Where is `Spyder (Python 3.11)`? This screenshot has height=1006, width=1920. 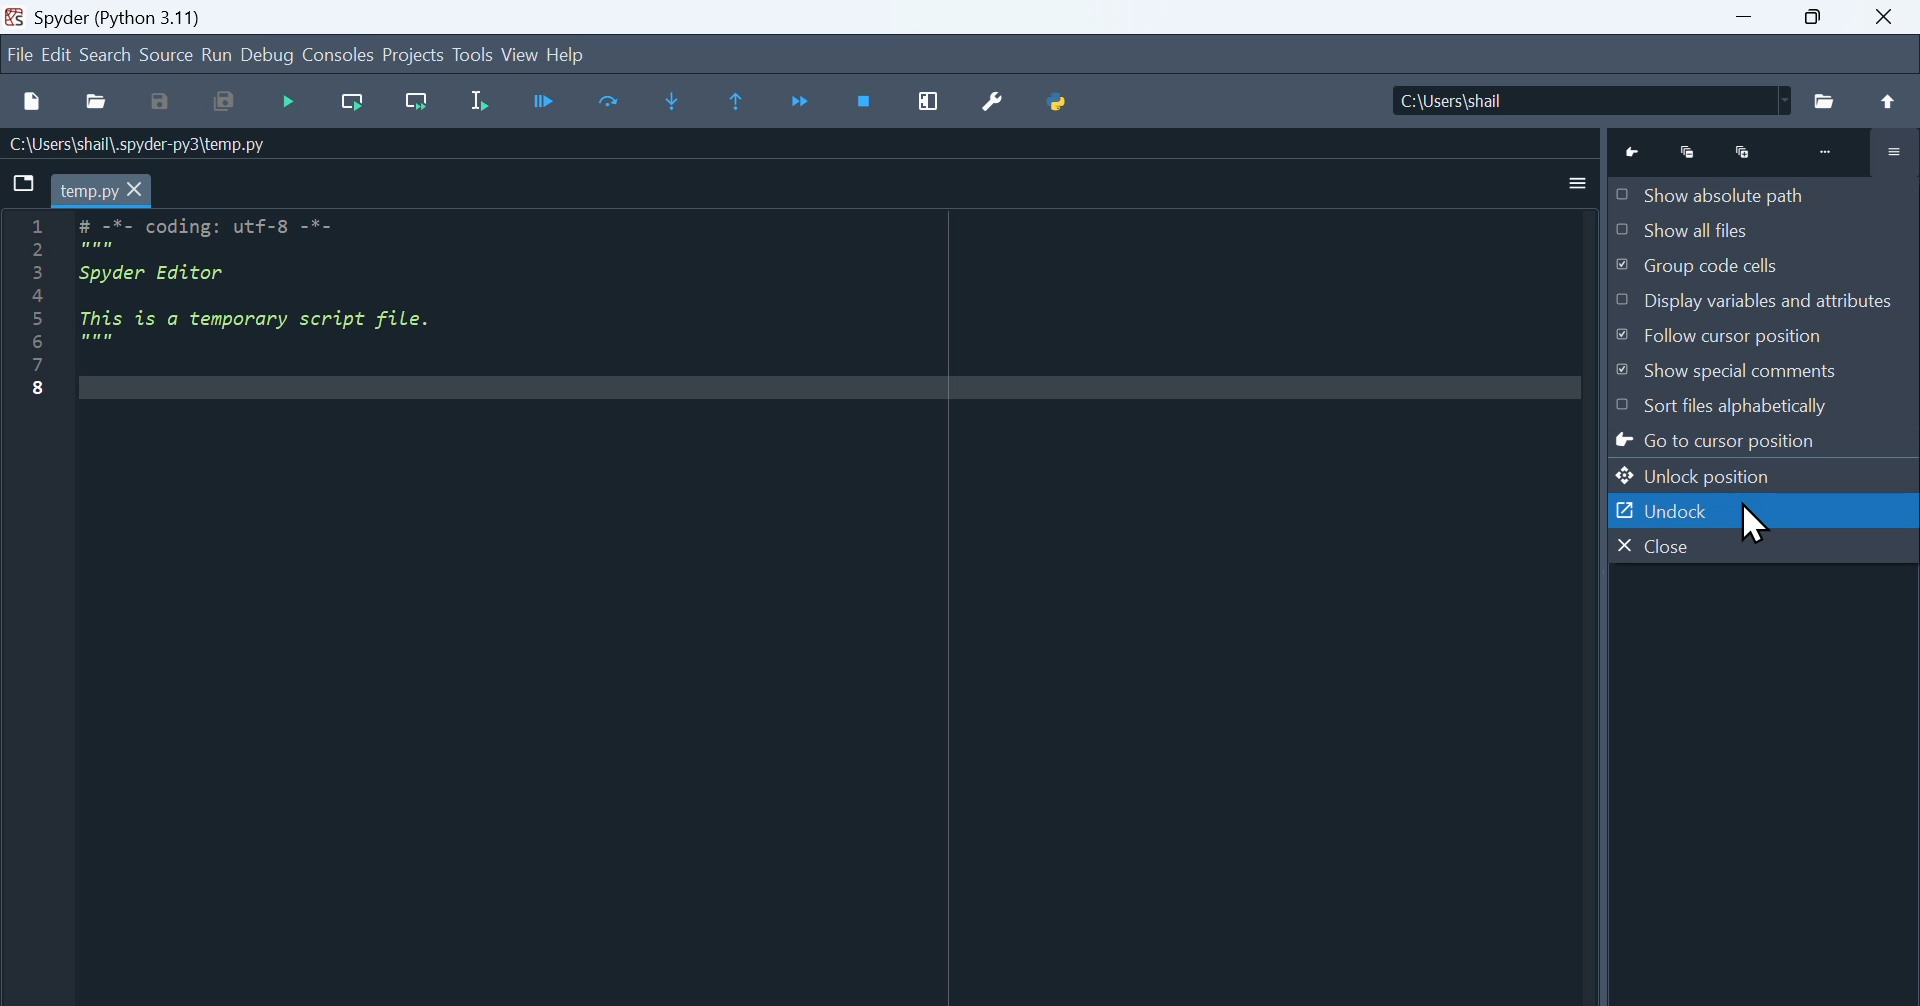
Spyder (Python 3.11) is located at coordinates (126, 16).